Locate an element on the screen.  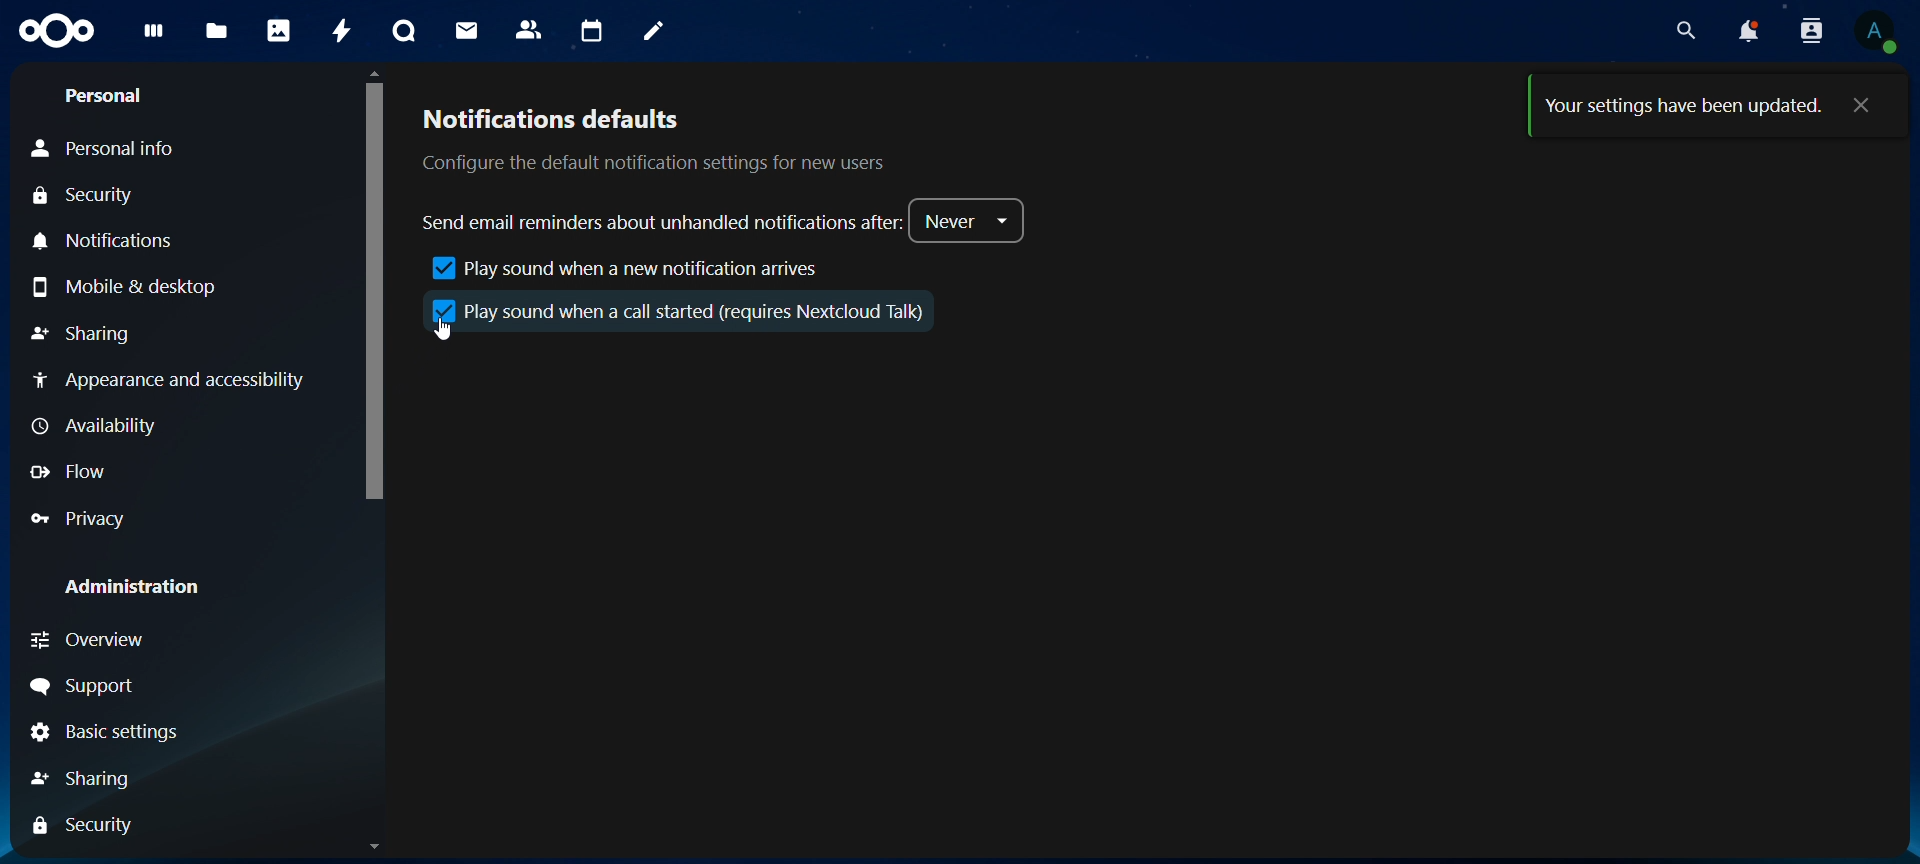
Play sound when a call started is located at coordinates (697, 310).